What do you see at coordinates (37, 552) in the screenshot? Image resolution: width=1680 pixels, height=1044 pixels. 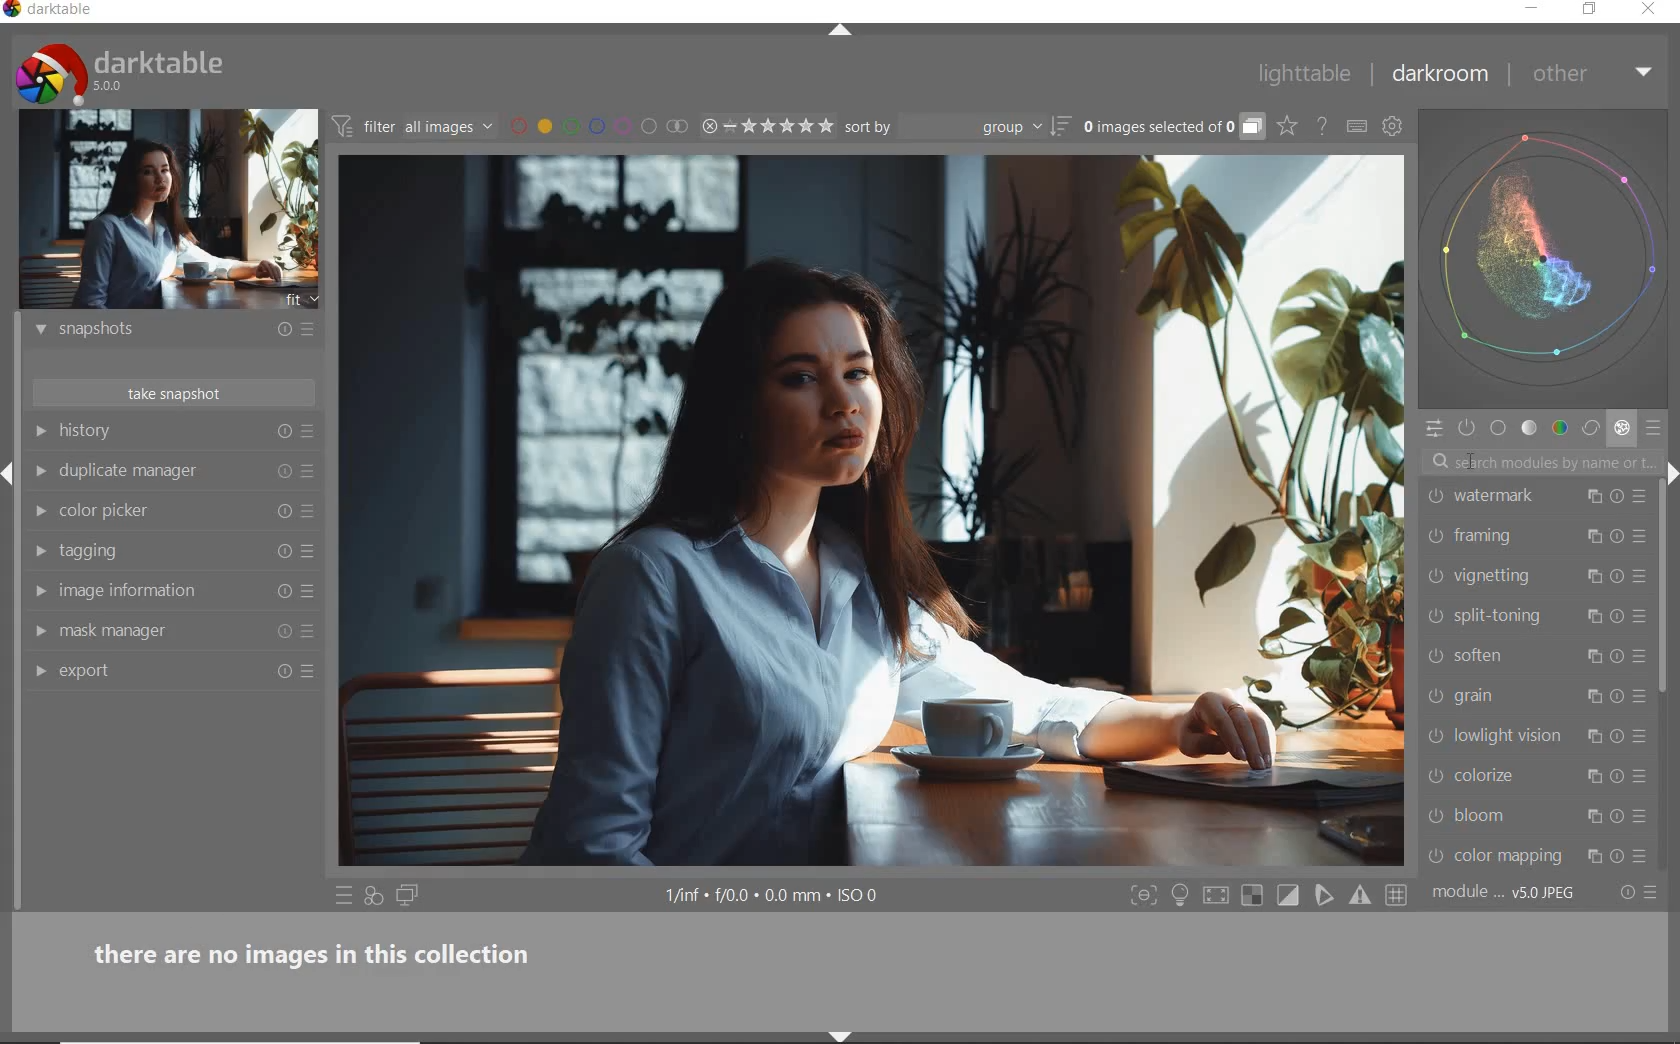 I see `show module` at bounding box center [37, 552].